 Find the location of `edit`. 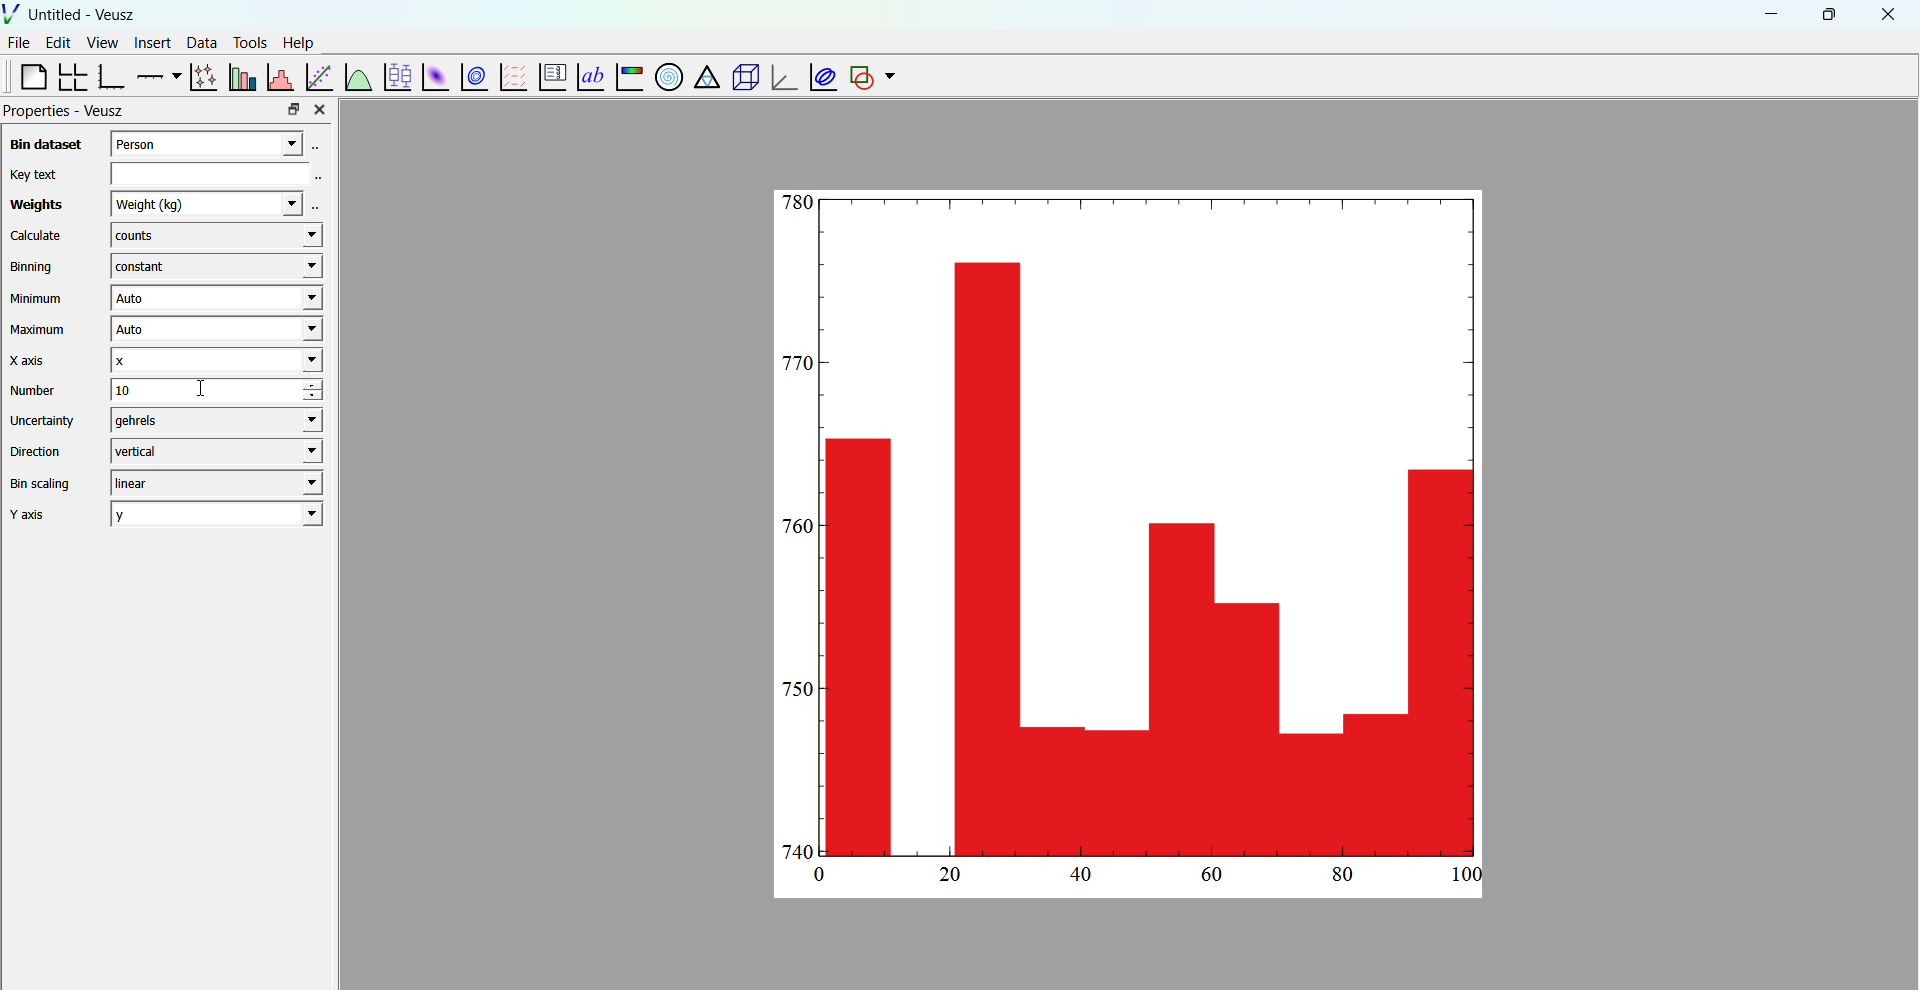

edit is located at coordinates (60, 43).